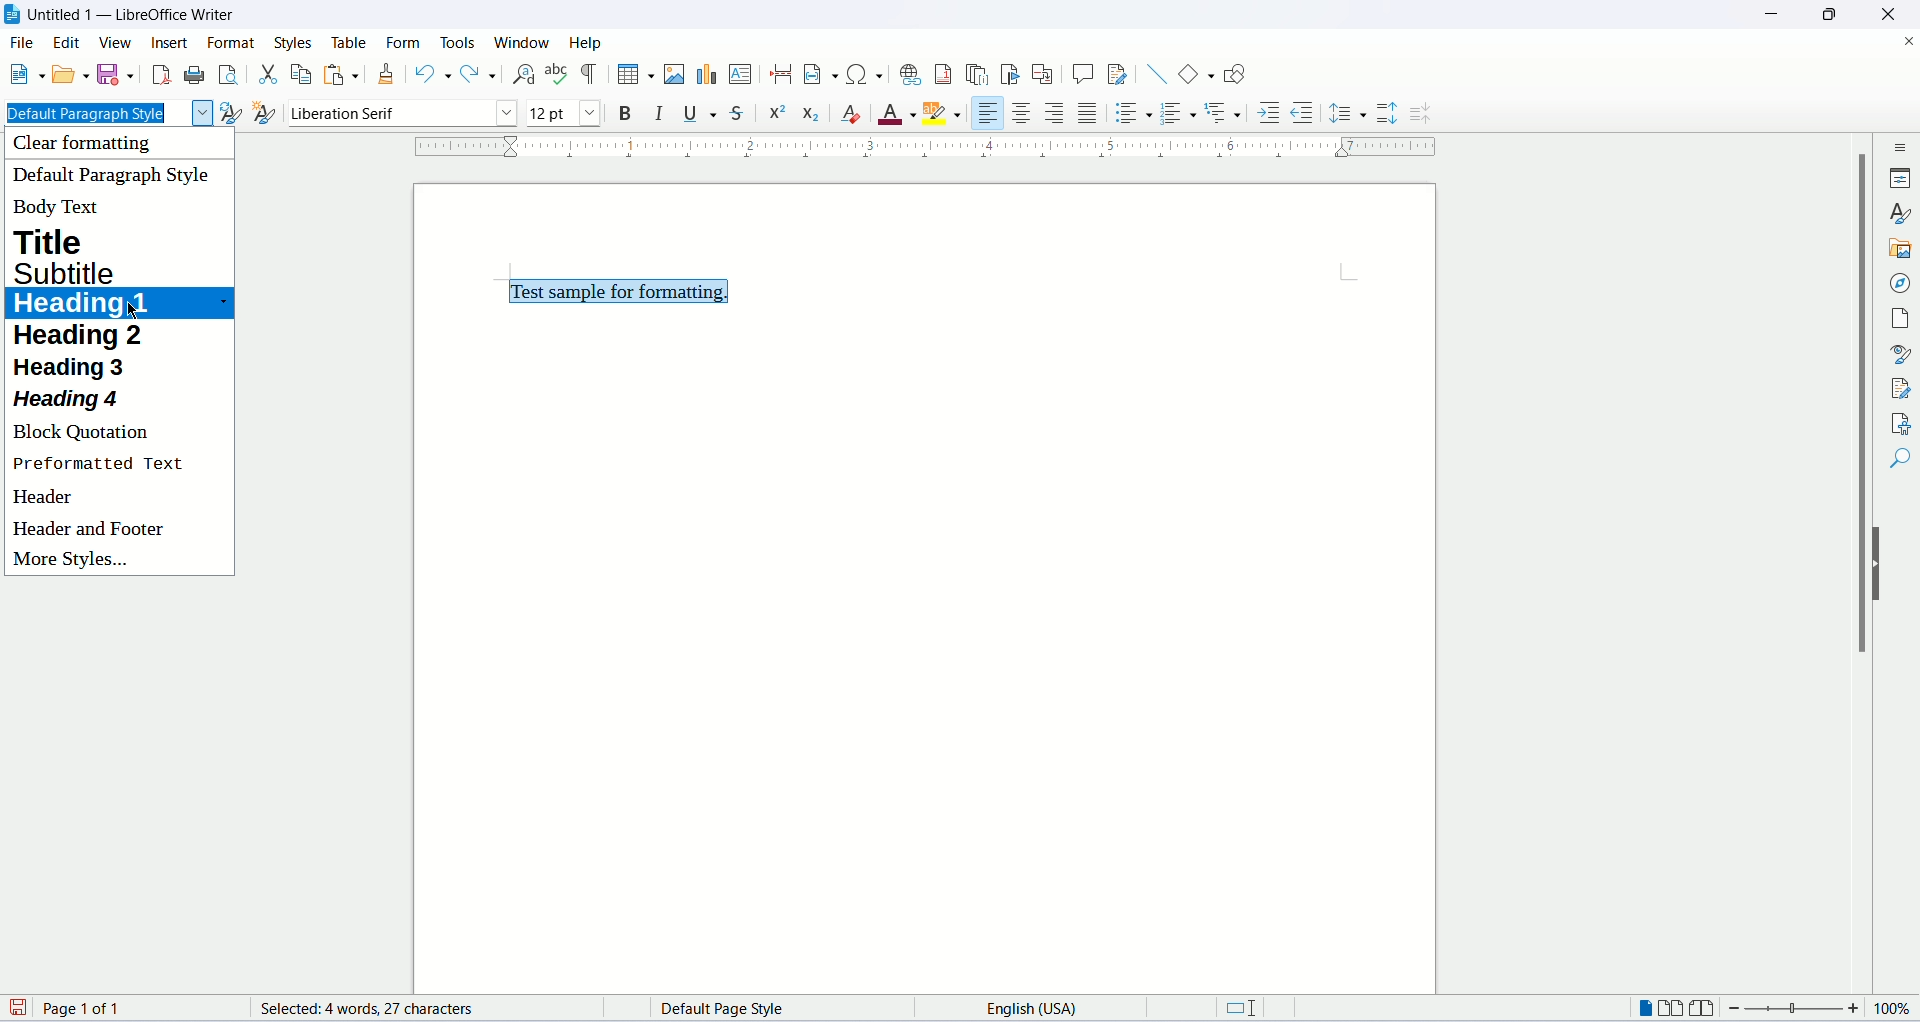  I want to click on preformatted text, so click(100, 466).